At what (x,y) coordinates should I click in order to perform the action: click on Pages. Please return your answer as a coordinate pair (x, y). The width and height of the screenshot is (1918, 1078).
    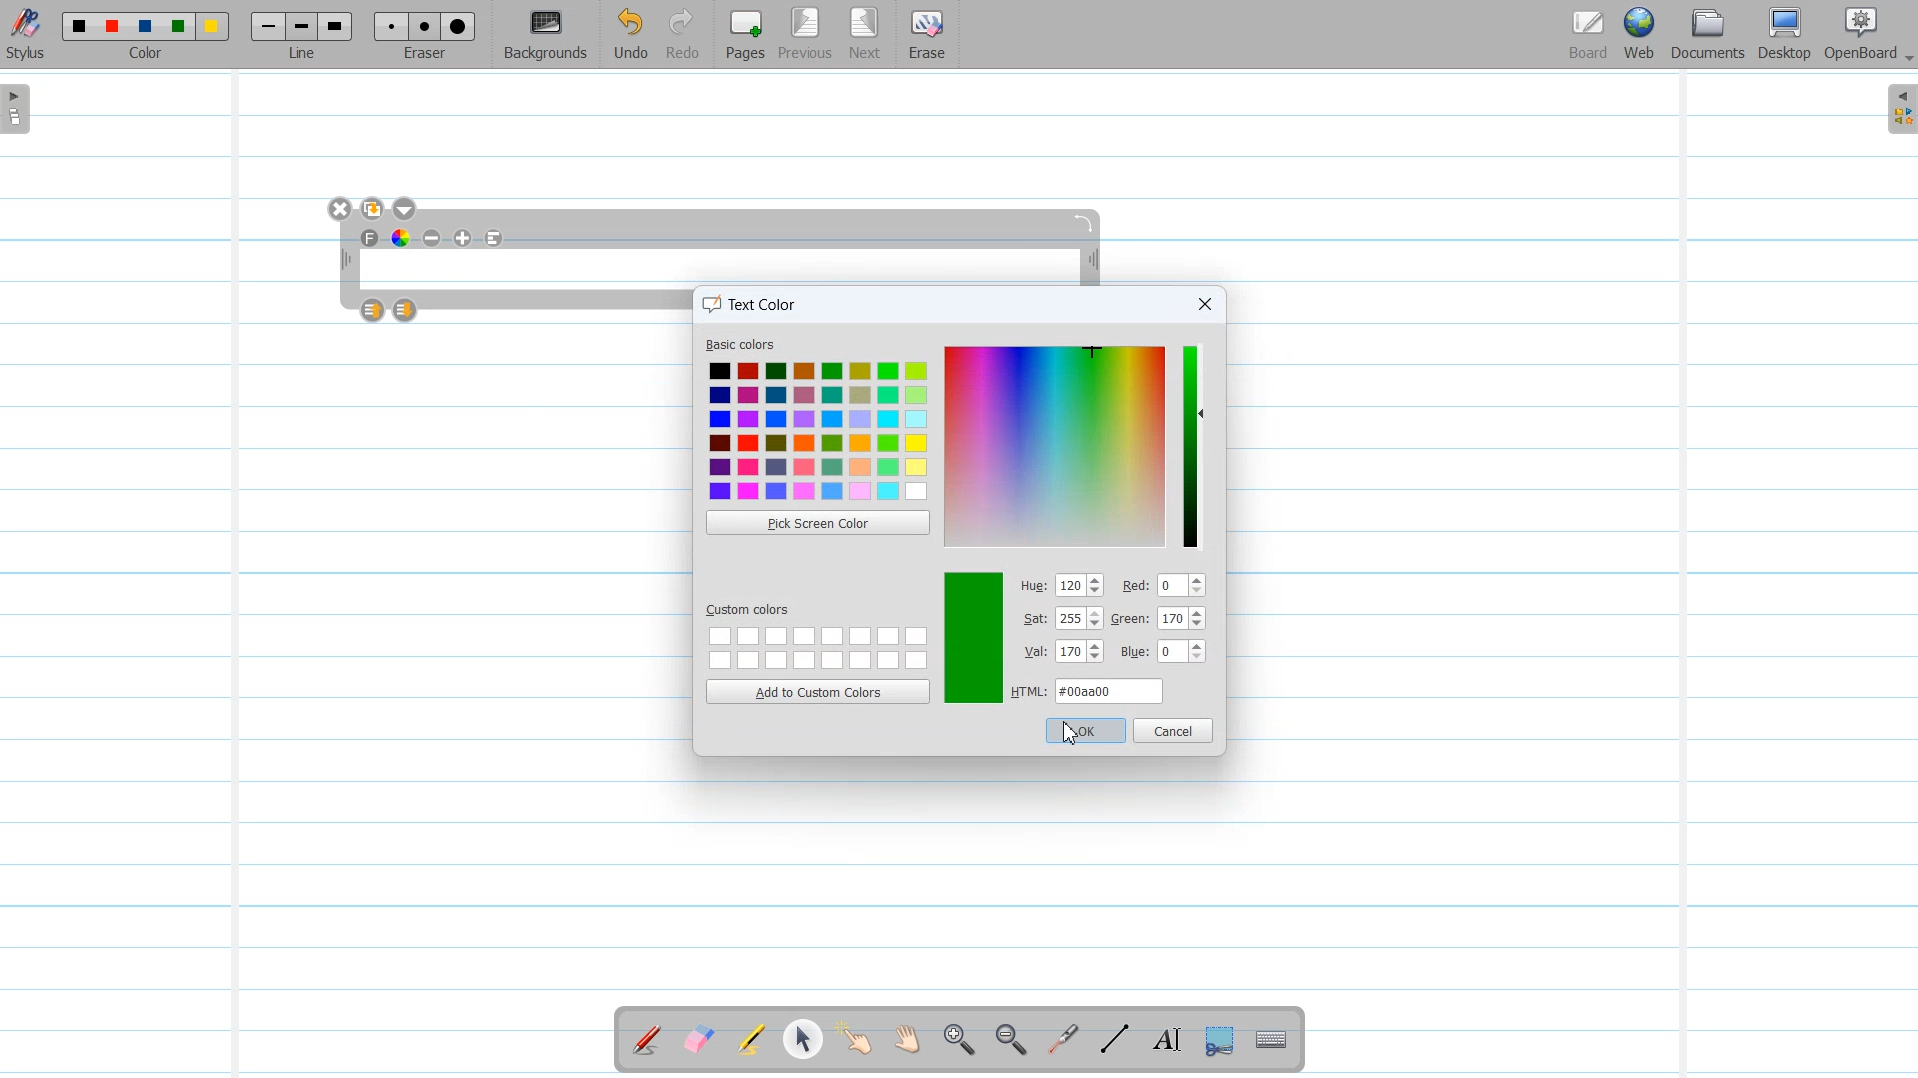
    Looking at the image, I should click on (743, 34).